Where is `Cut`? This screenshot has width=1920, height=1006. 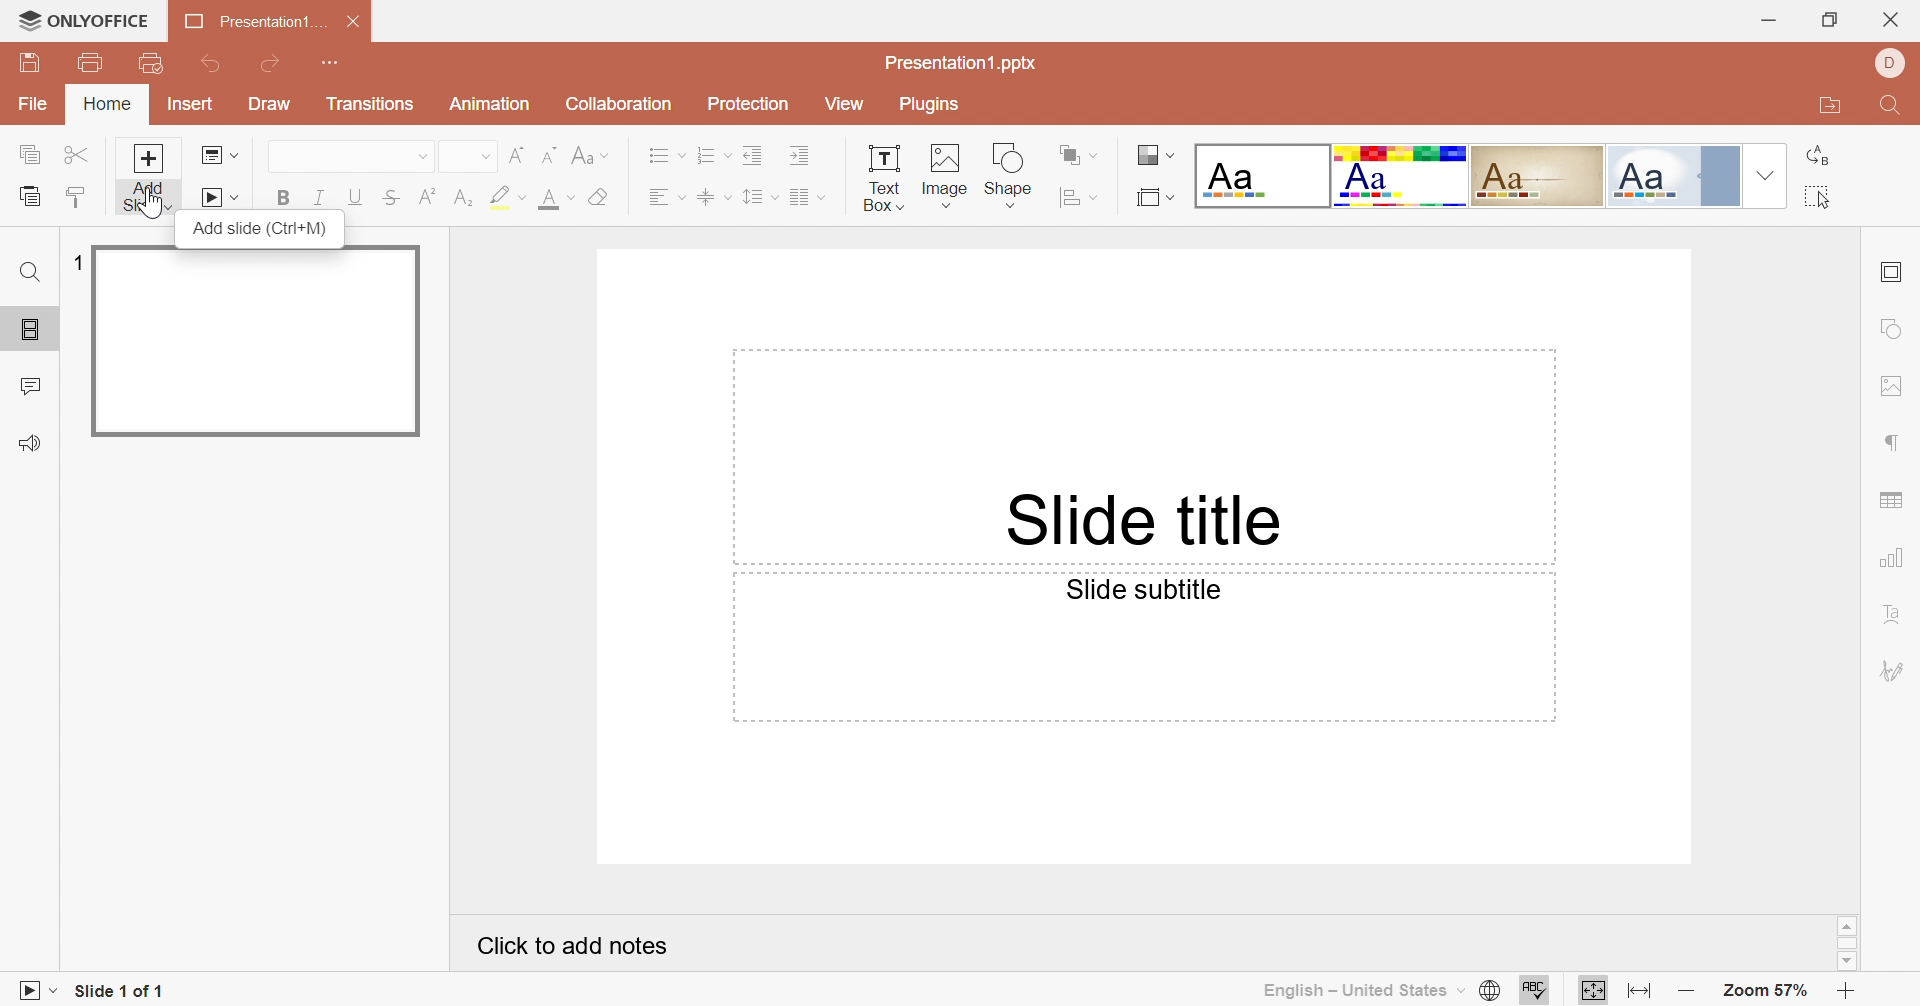 Cut is located at coordinates (81, 154).